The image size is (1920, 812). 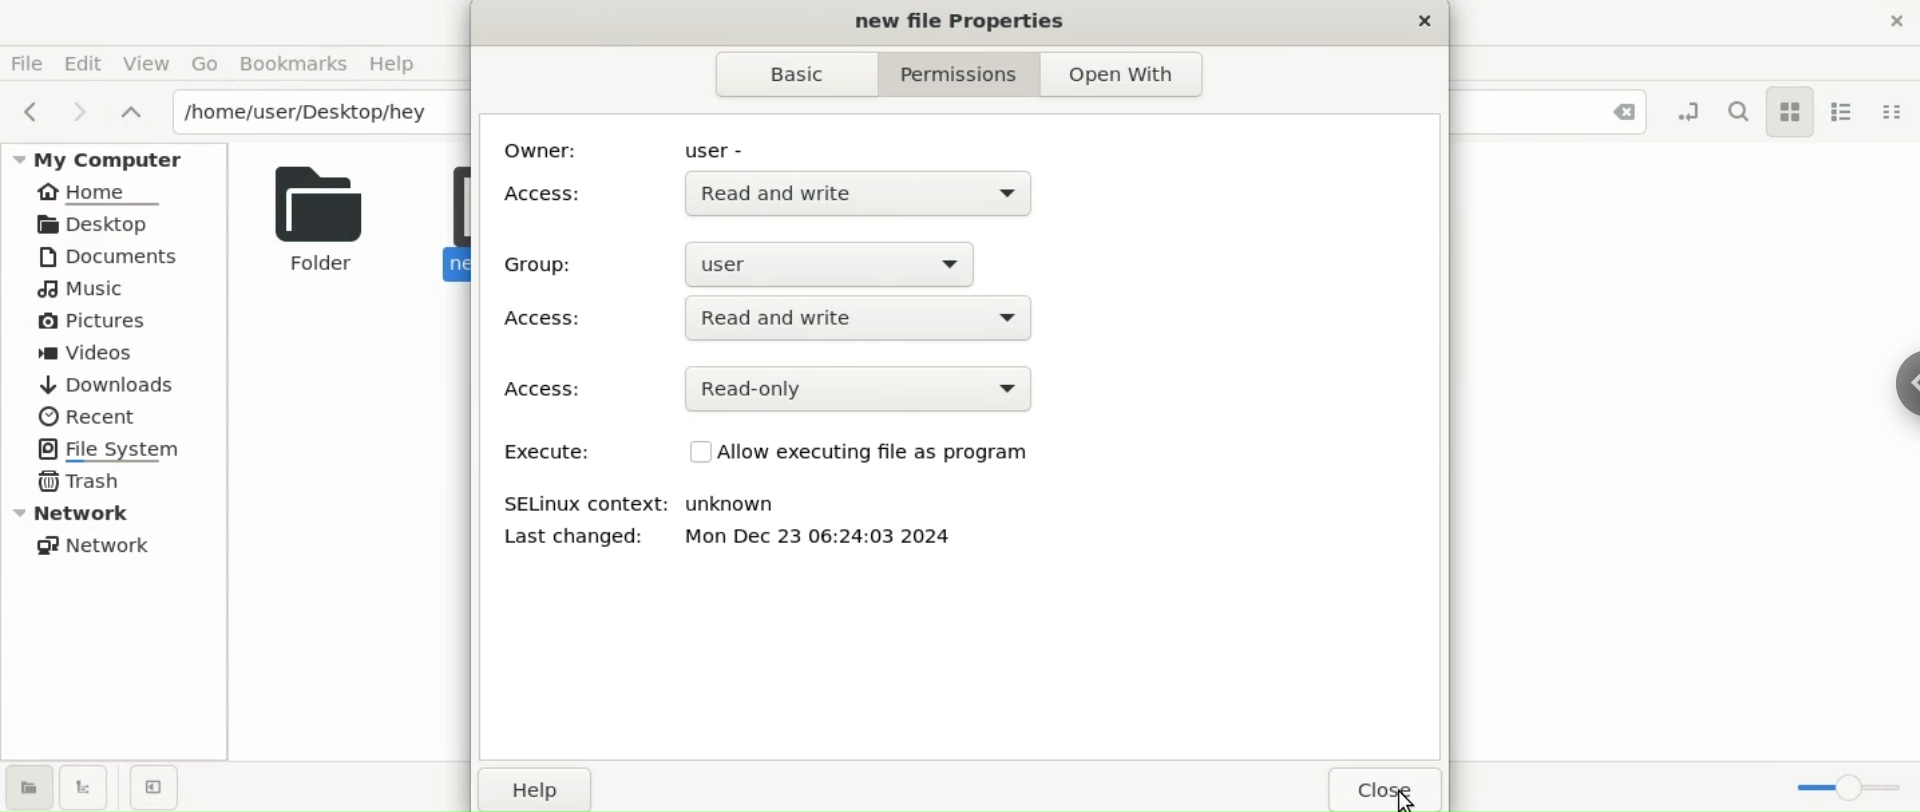 I want to click on Bookmarks, so click(x=294, y=64).